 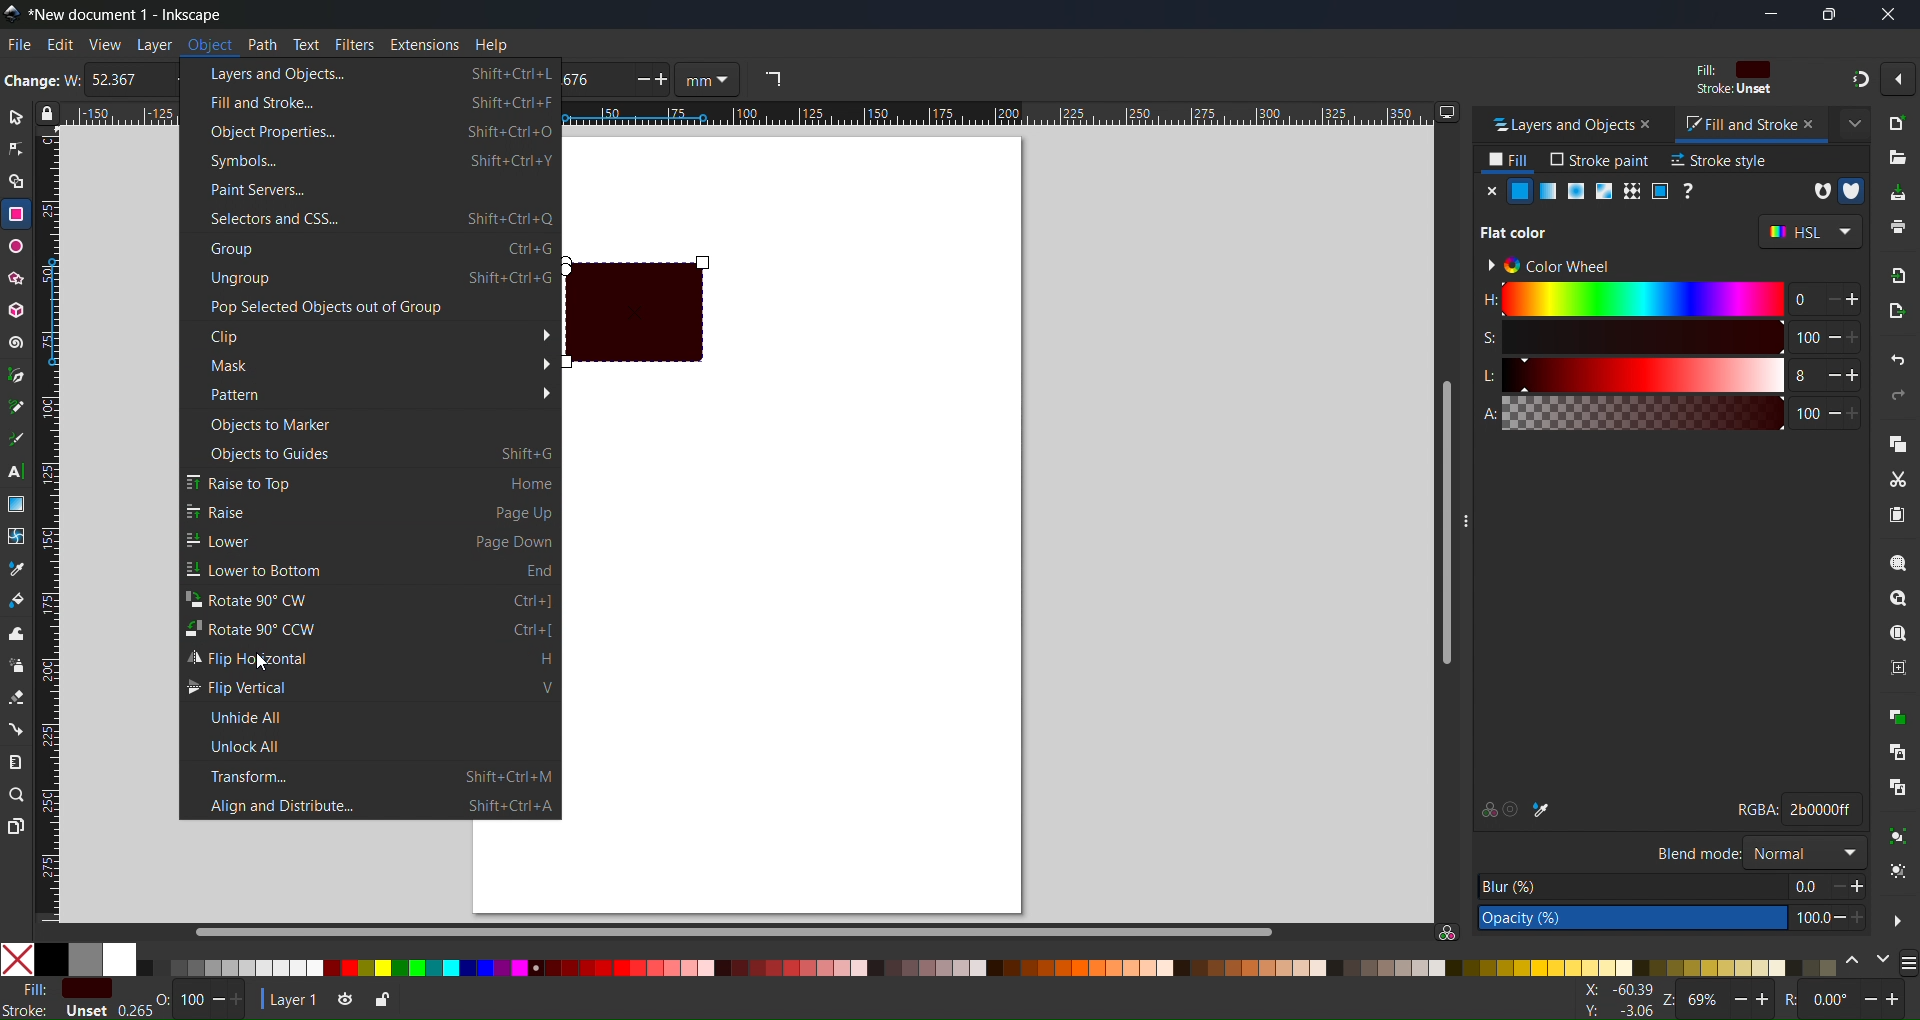 What do you see at coordinates (17, 697) in the screenshot?
I see `Eraser tool` at bounding box center [17, 697].